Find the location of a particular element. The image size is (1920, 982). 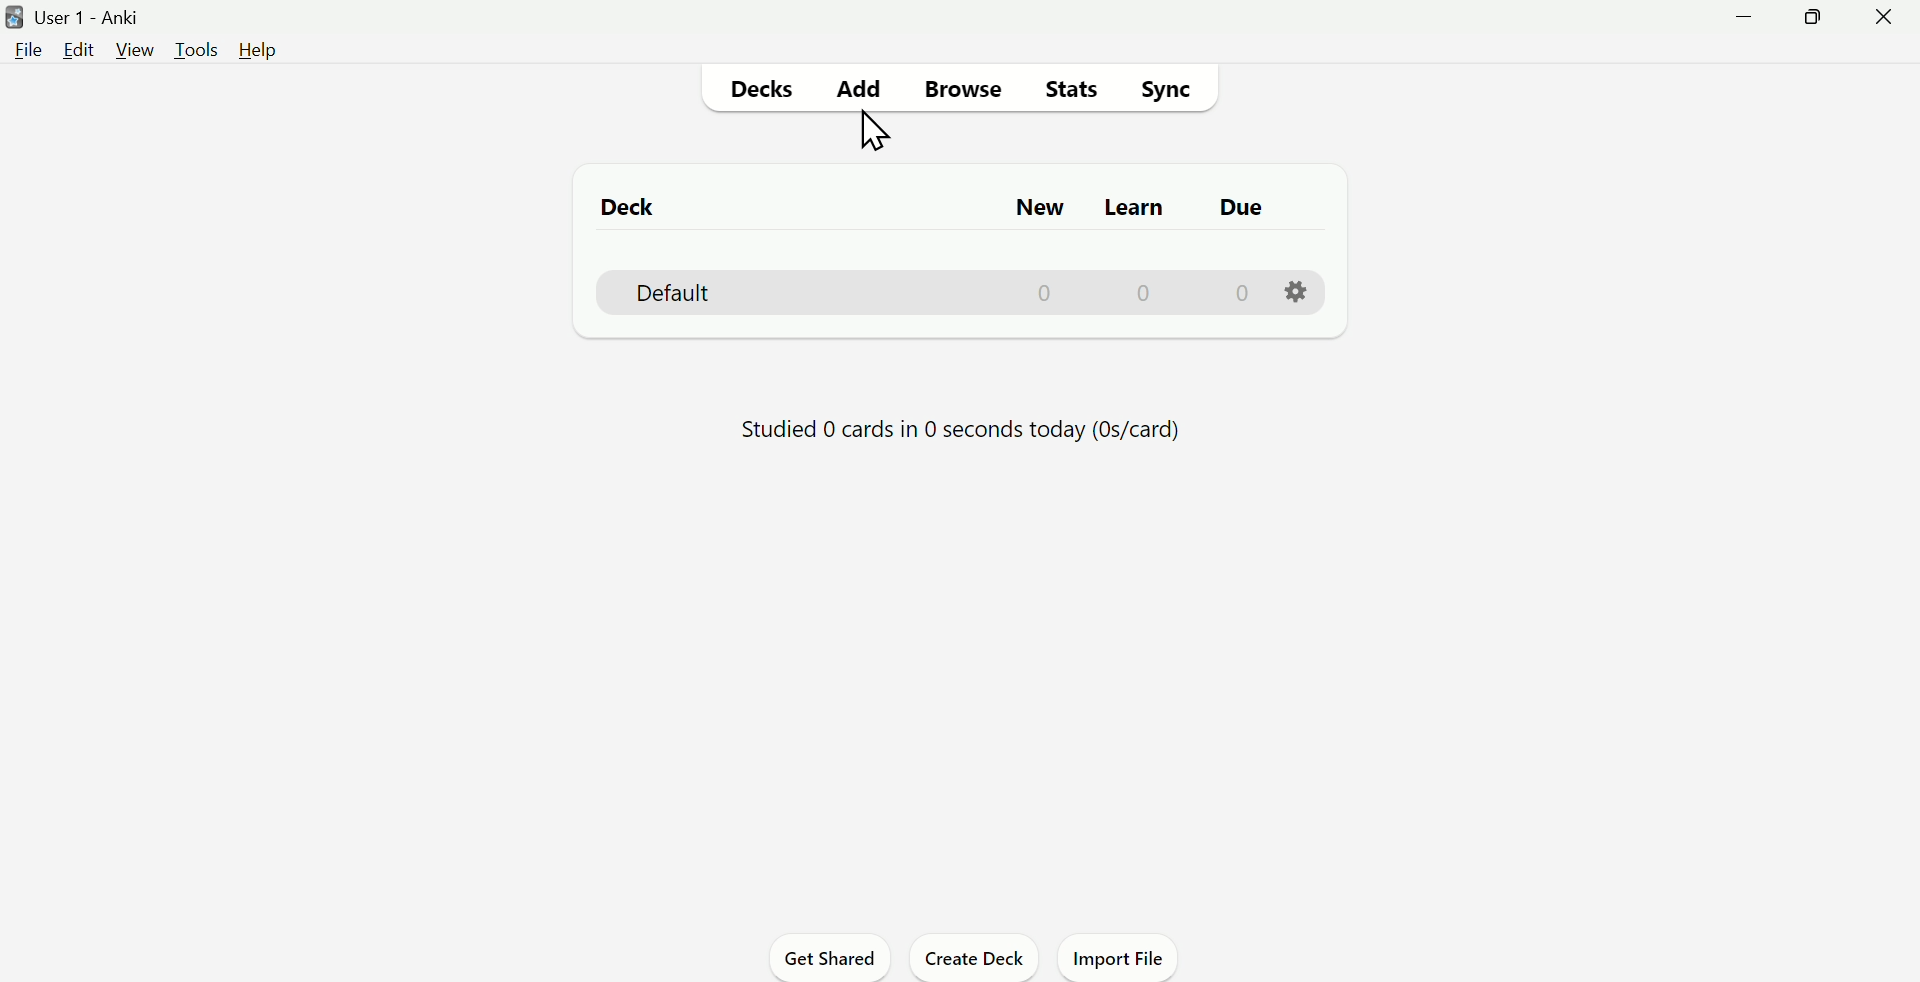

Tools is located at coordinates (199, 48).